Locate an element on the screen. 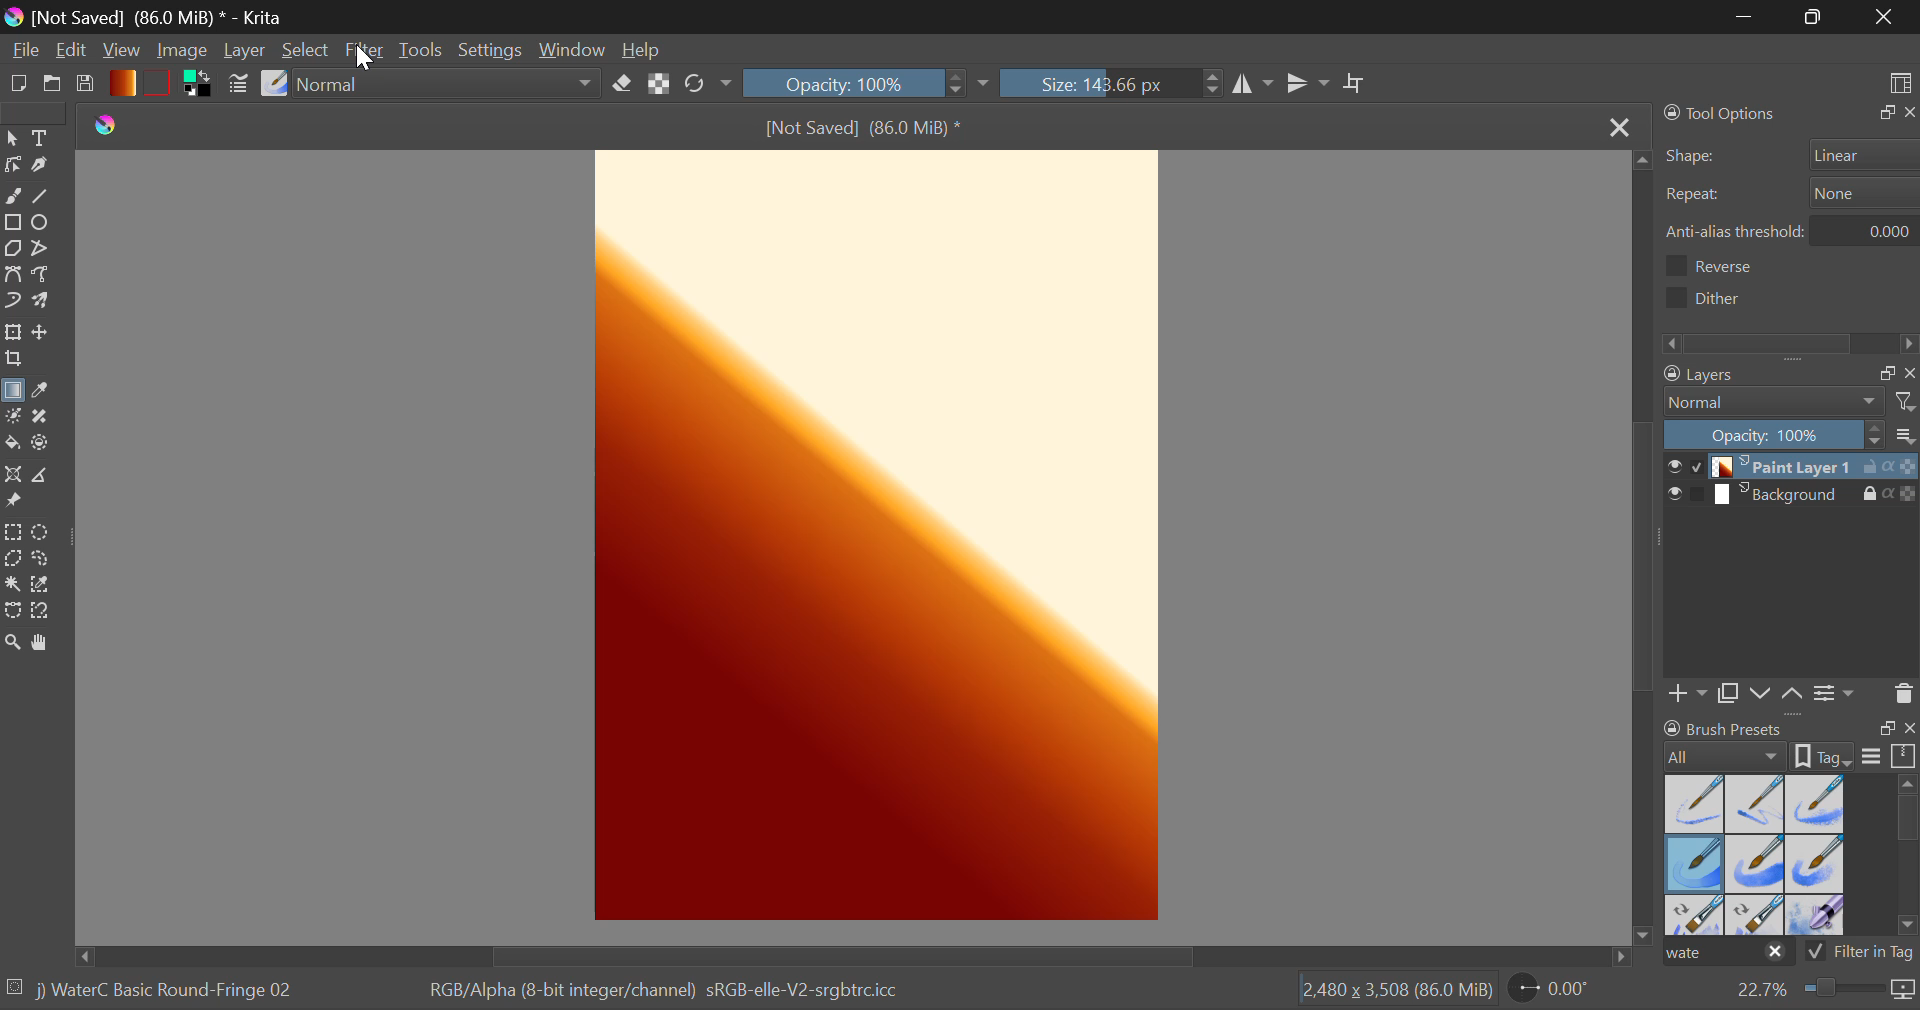 The height and width of the screenshot is (1010, 1920). Freehand Selection is located at coordinates (46, 561).